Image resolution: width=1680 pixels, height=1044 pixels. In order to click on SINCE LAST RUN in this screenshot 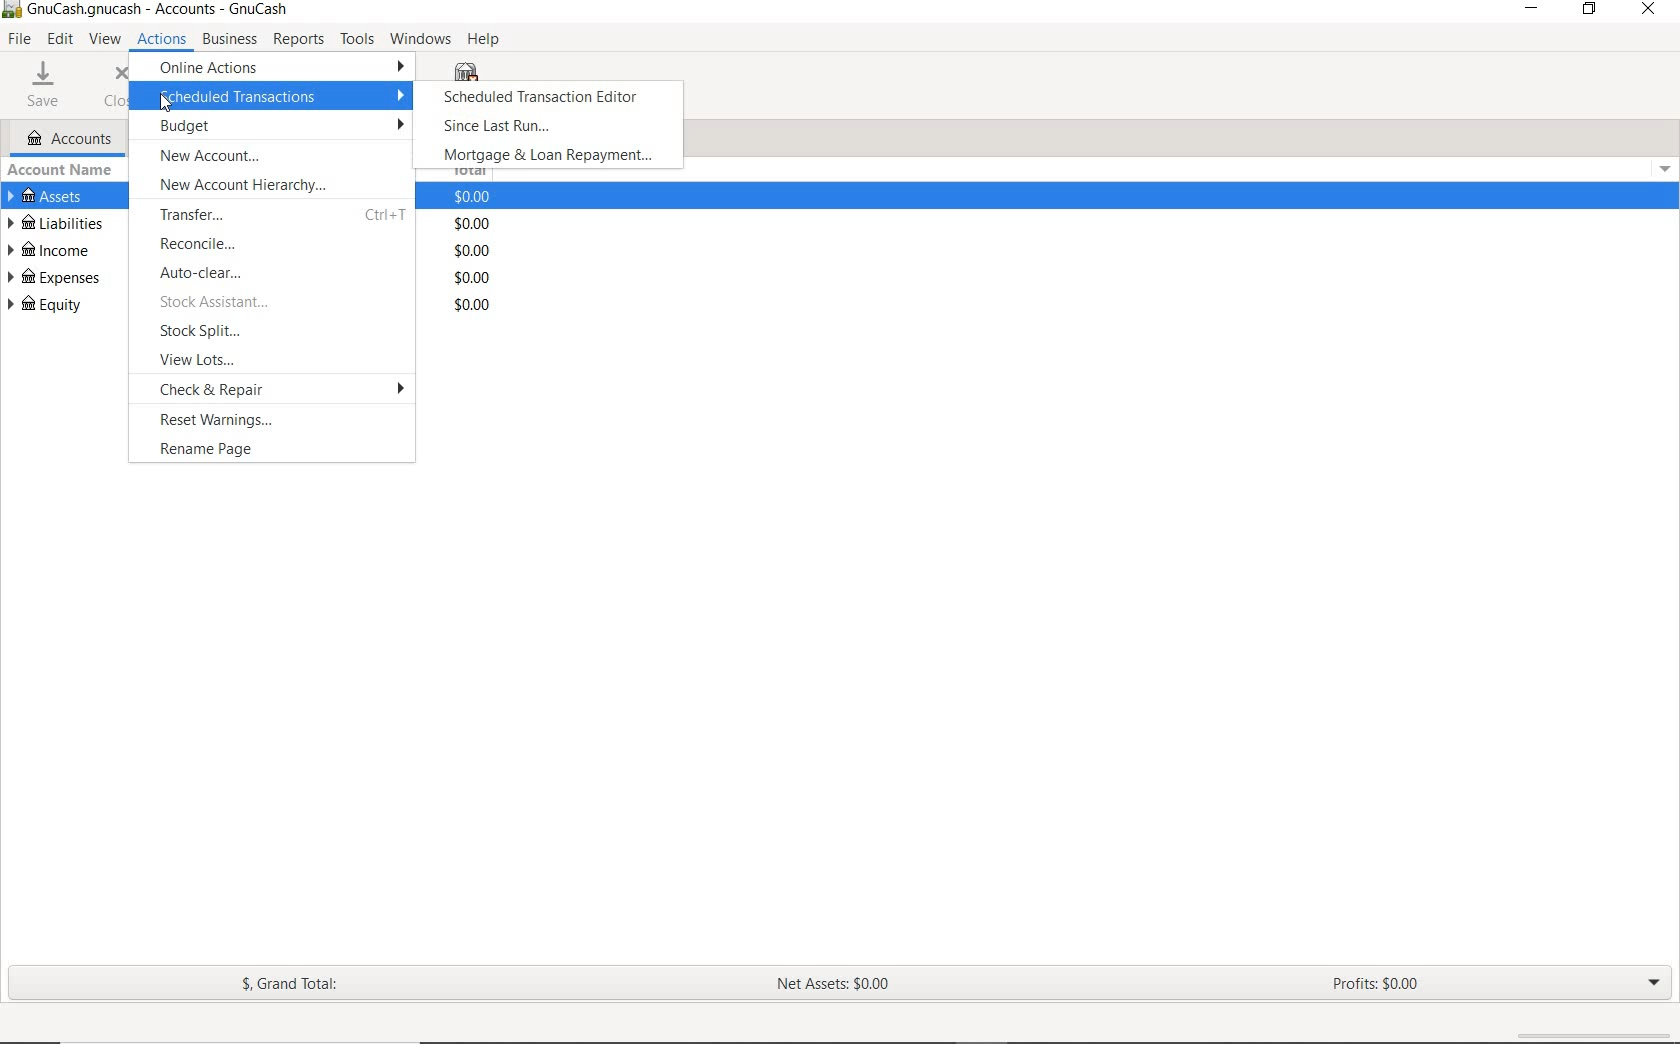, I will do `click(500, 128)`.